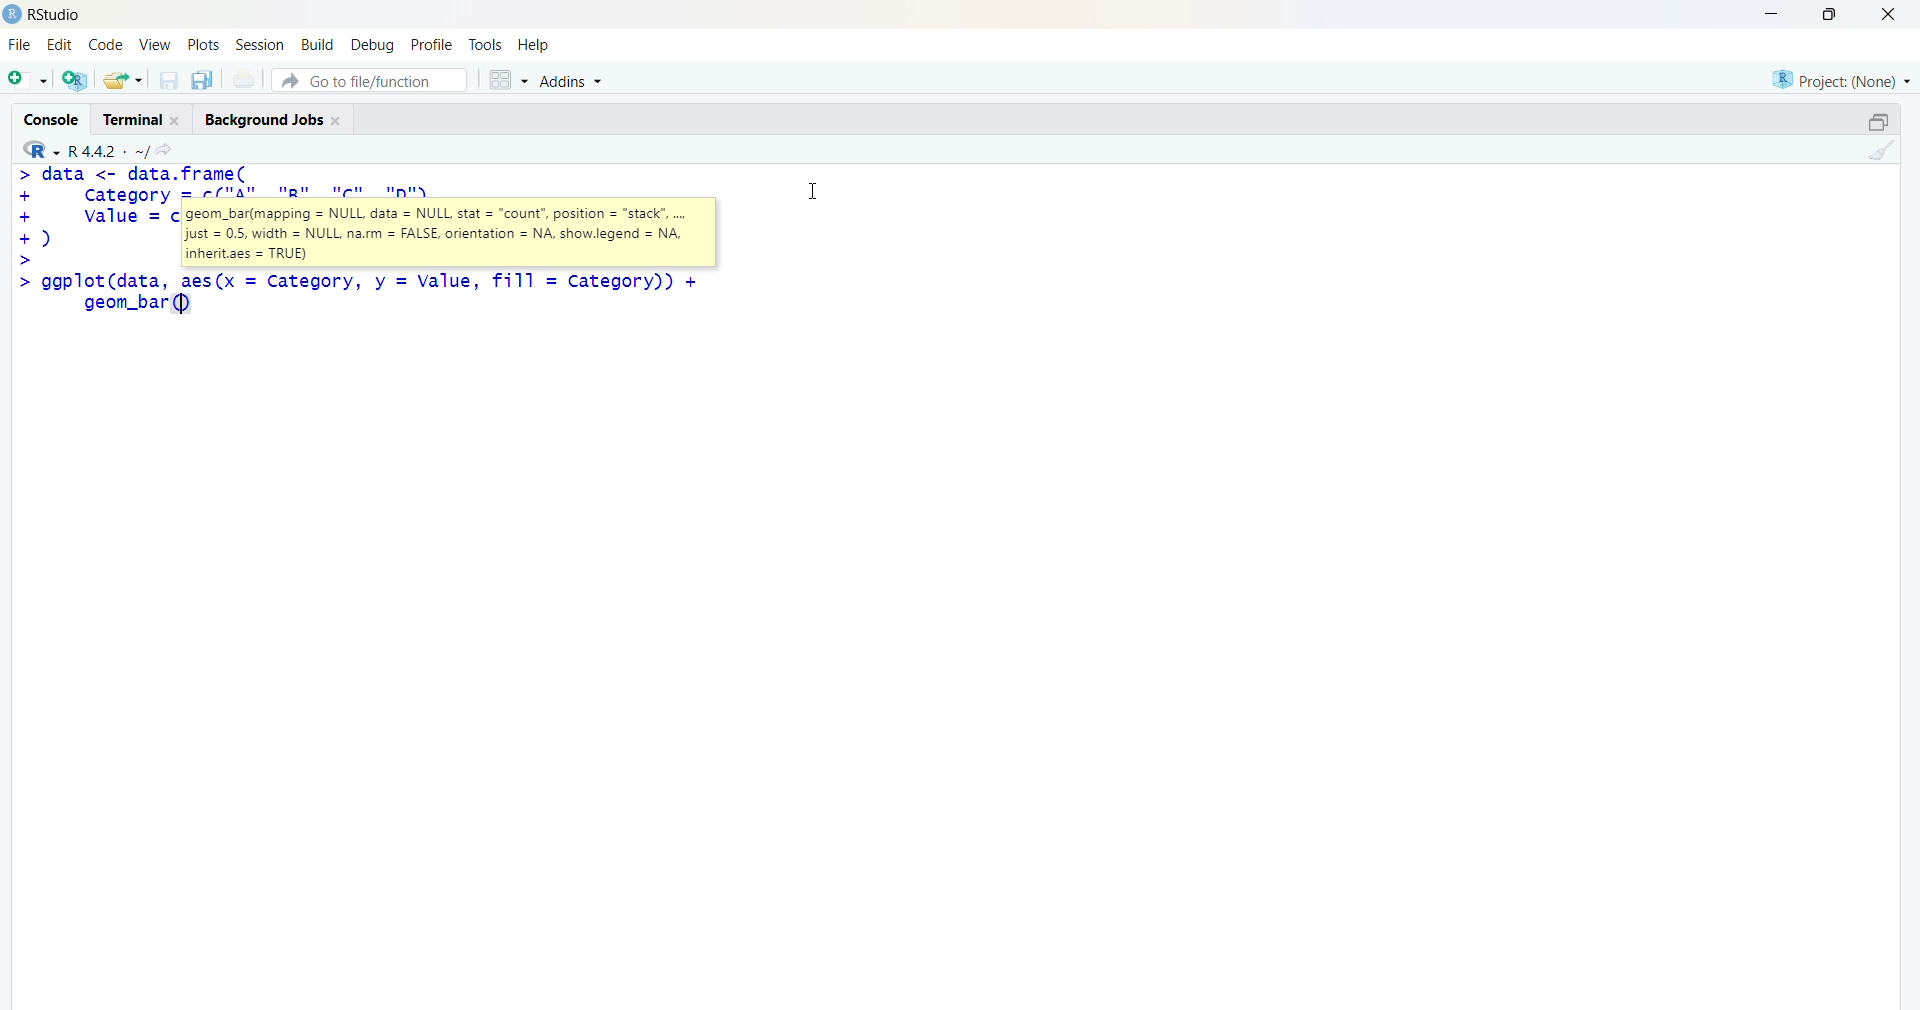  Describe the element at coordinates (507, 79) in the screenshot. I see `grid view` at that location.